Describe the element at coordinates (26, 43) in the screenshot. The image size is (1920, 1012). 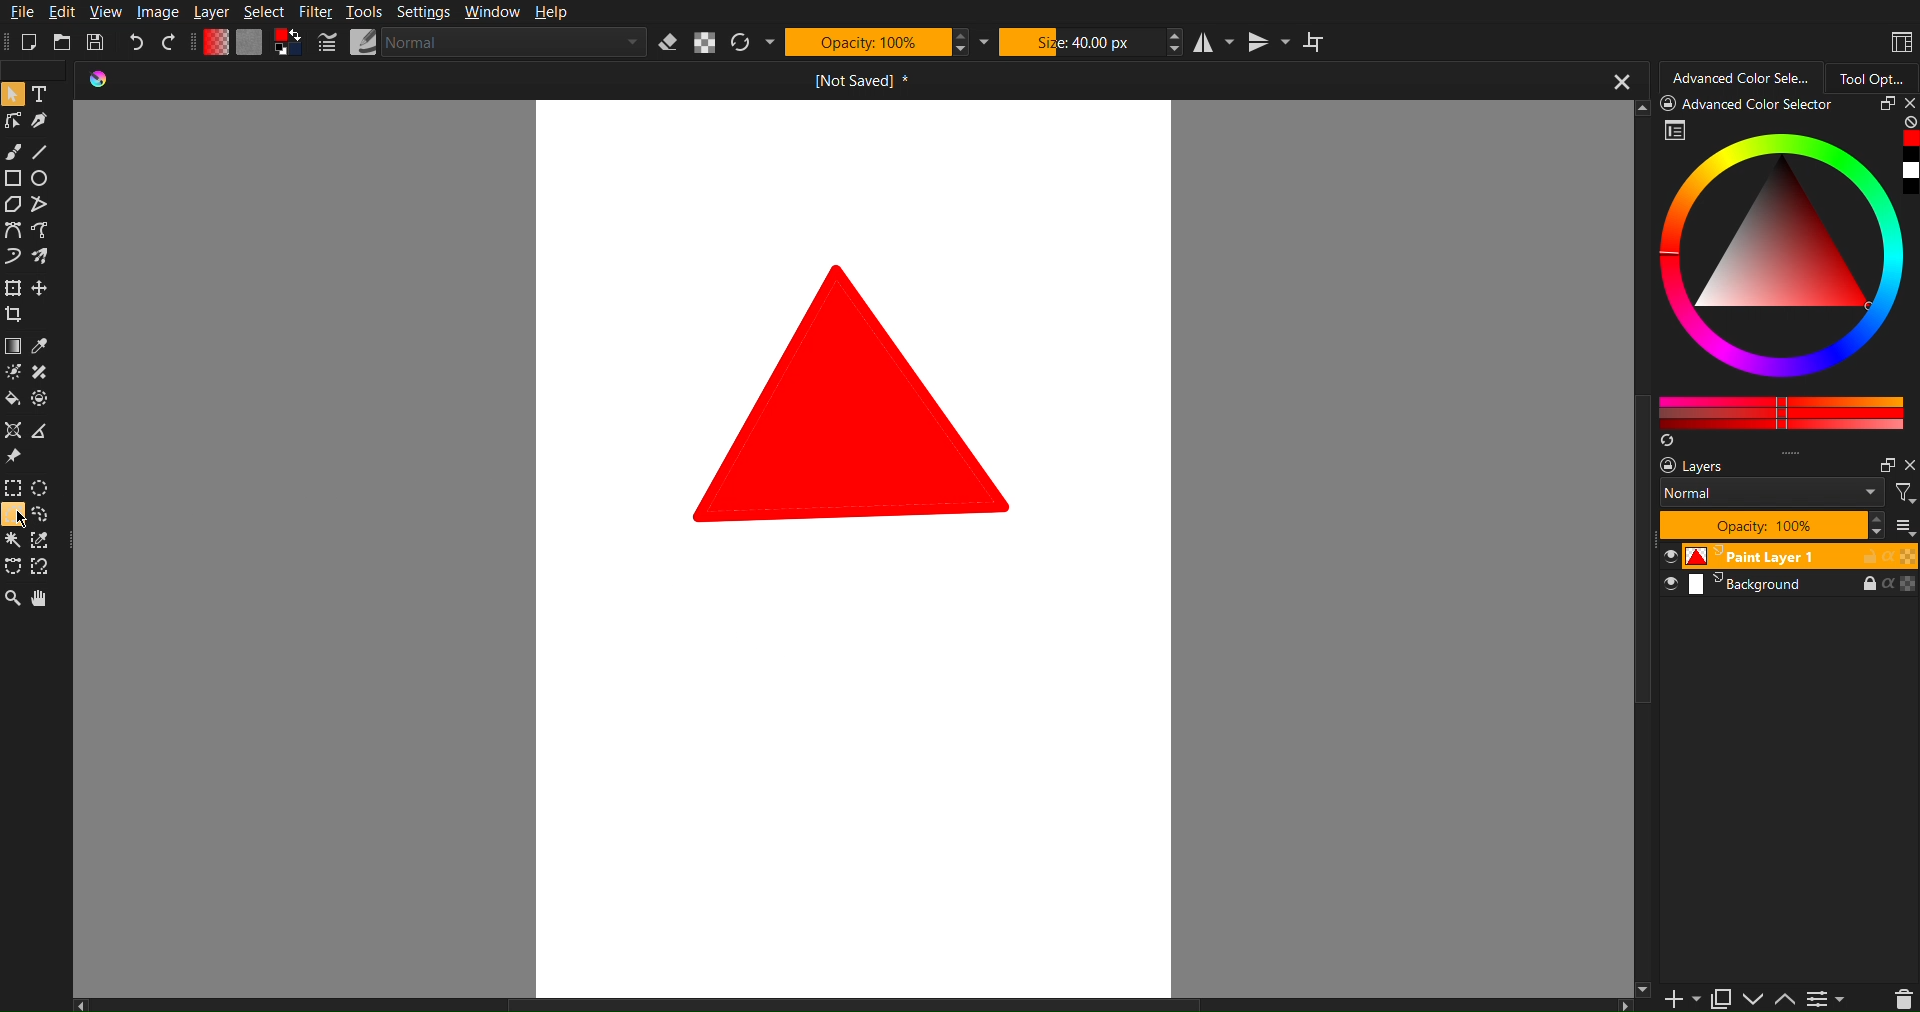
I see `New` at that location.